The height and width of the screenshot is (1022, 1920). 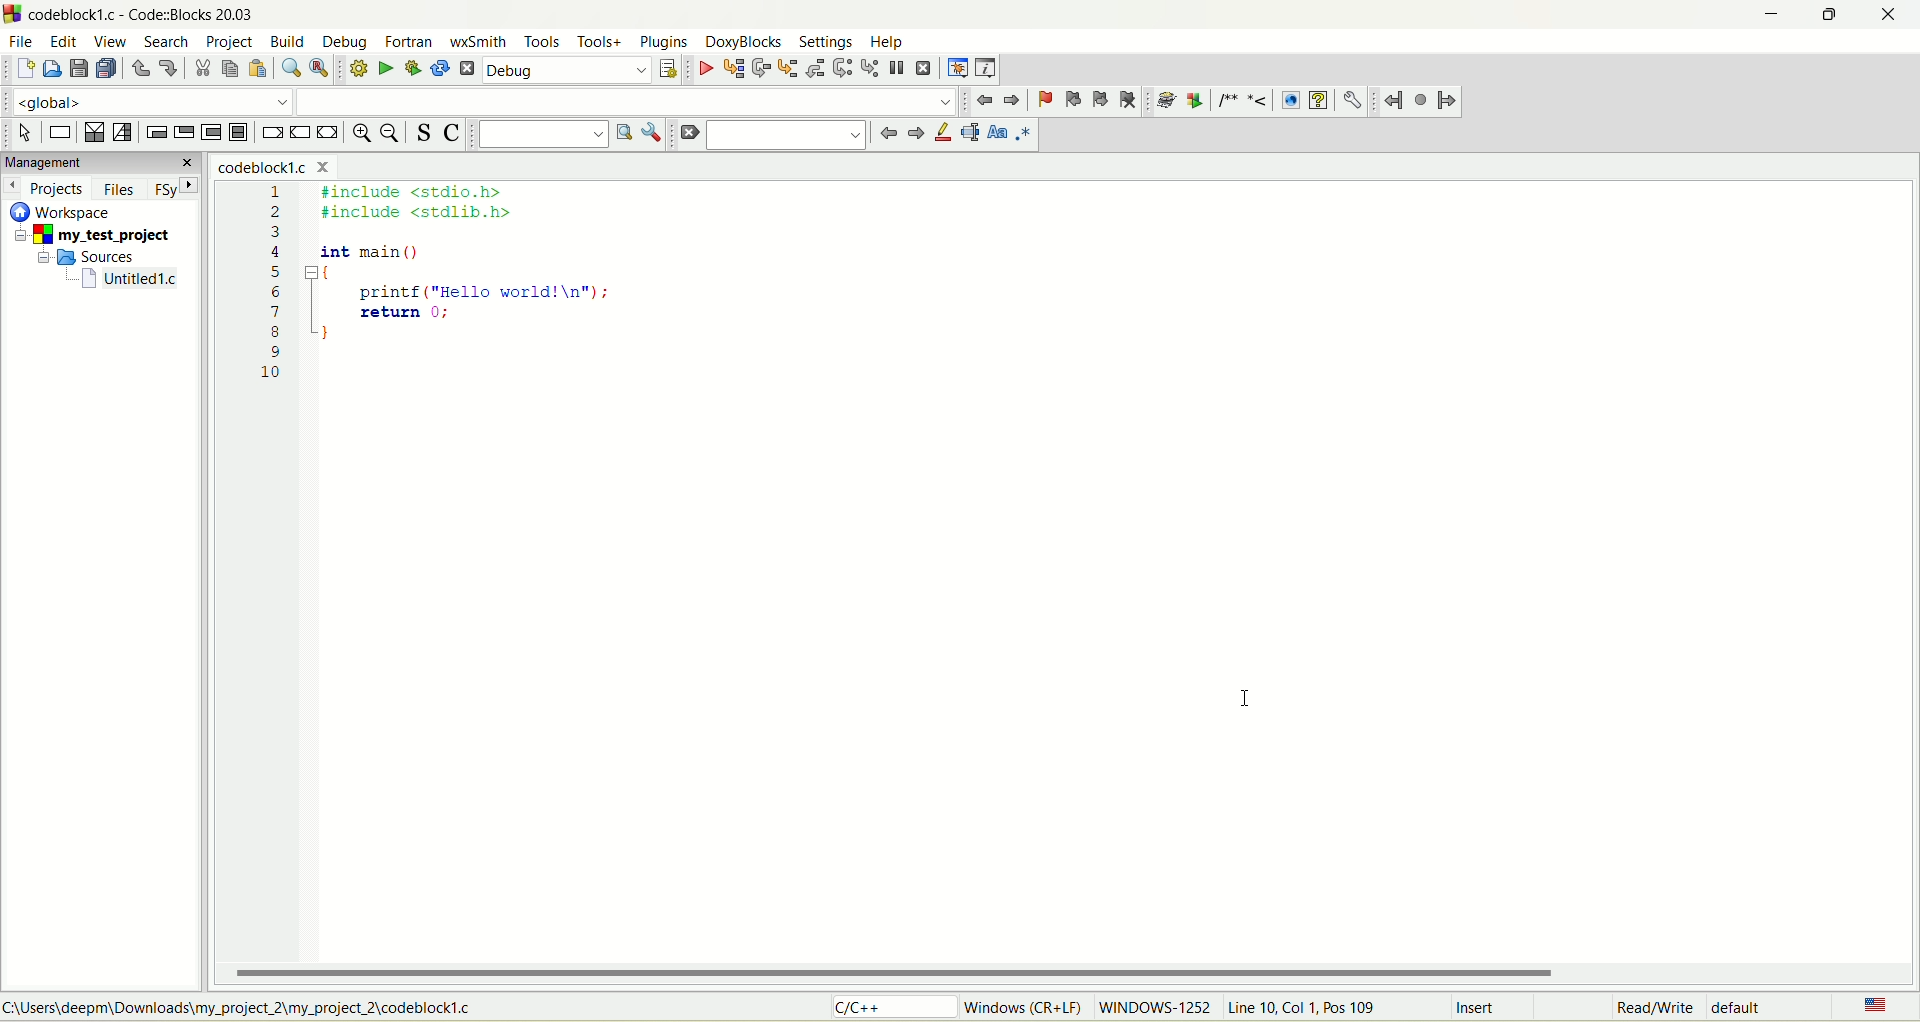 What do you see at coordinates (733, 71) in the screenshot?
I see `run to cursor` at bounding box center [733, 71].